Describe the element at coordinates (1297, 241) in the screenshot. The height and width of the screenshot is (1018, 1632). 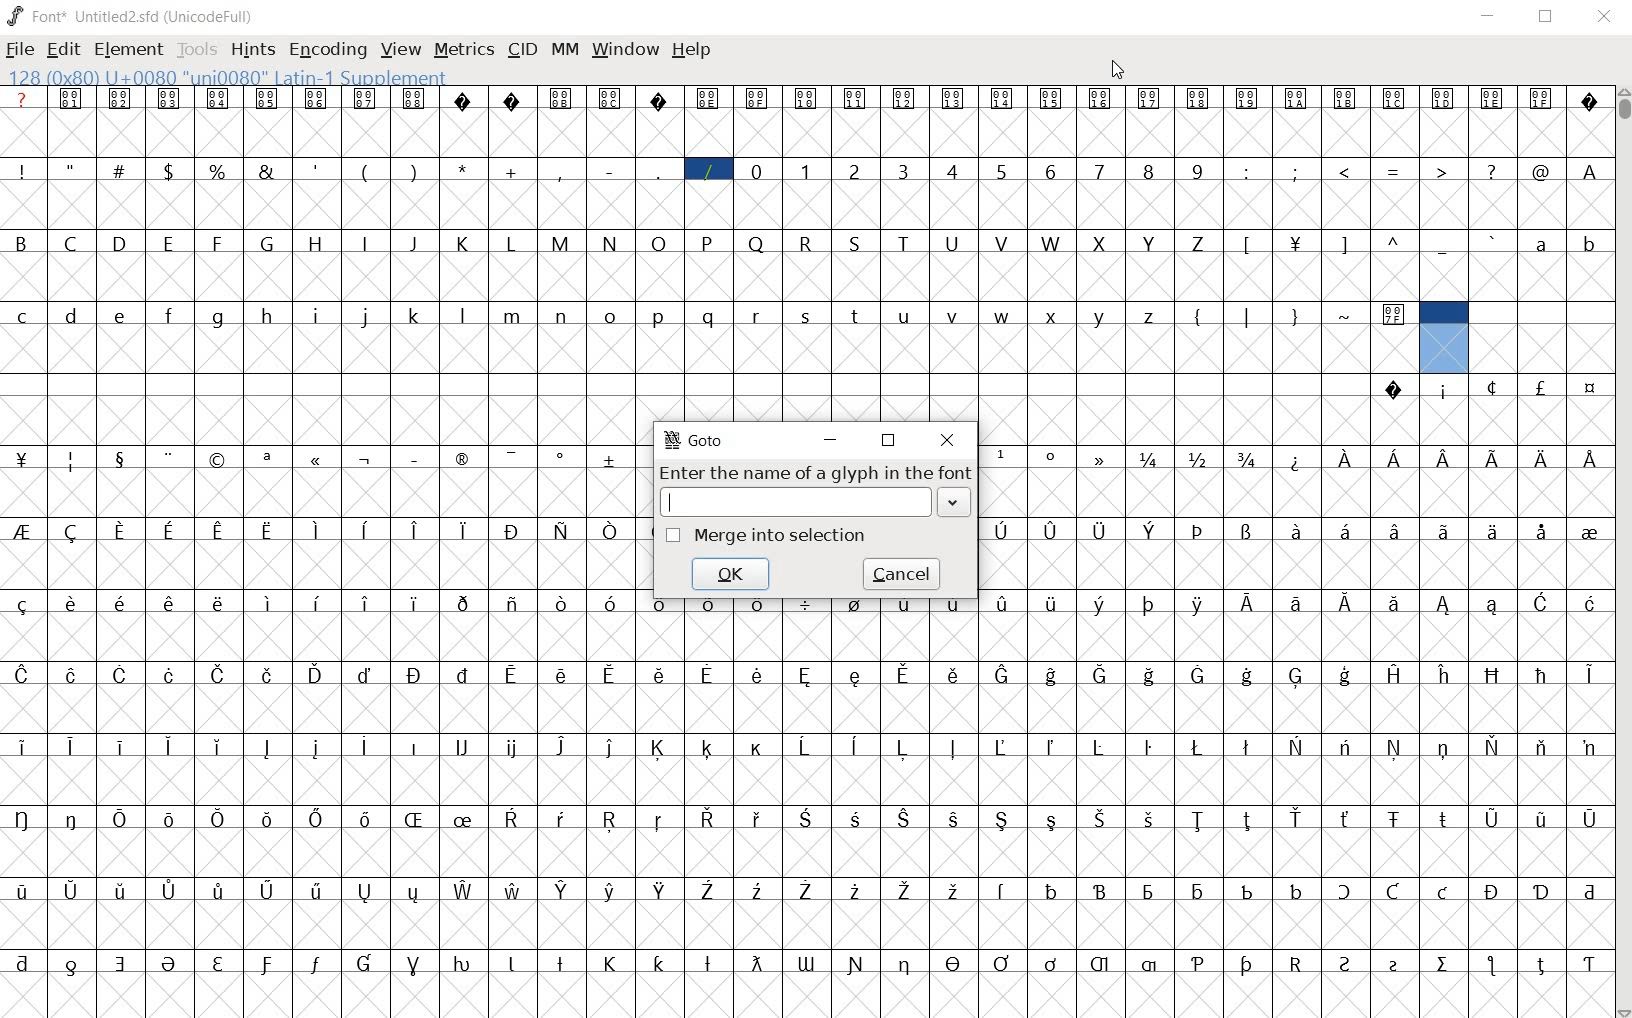
I see `Symbol` at that location.